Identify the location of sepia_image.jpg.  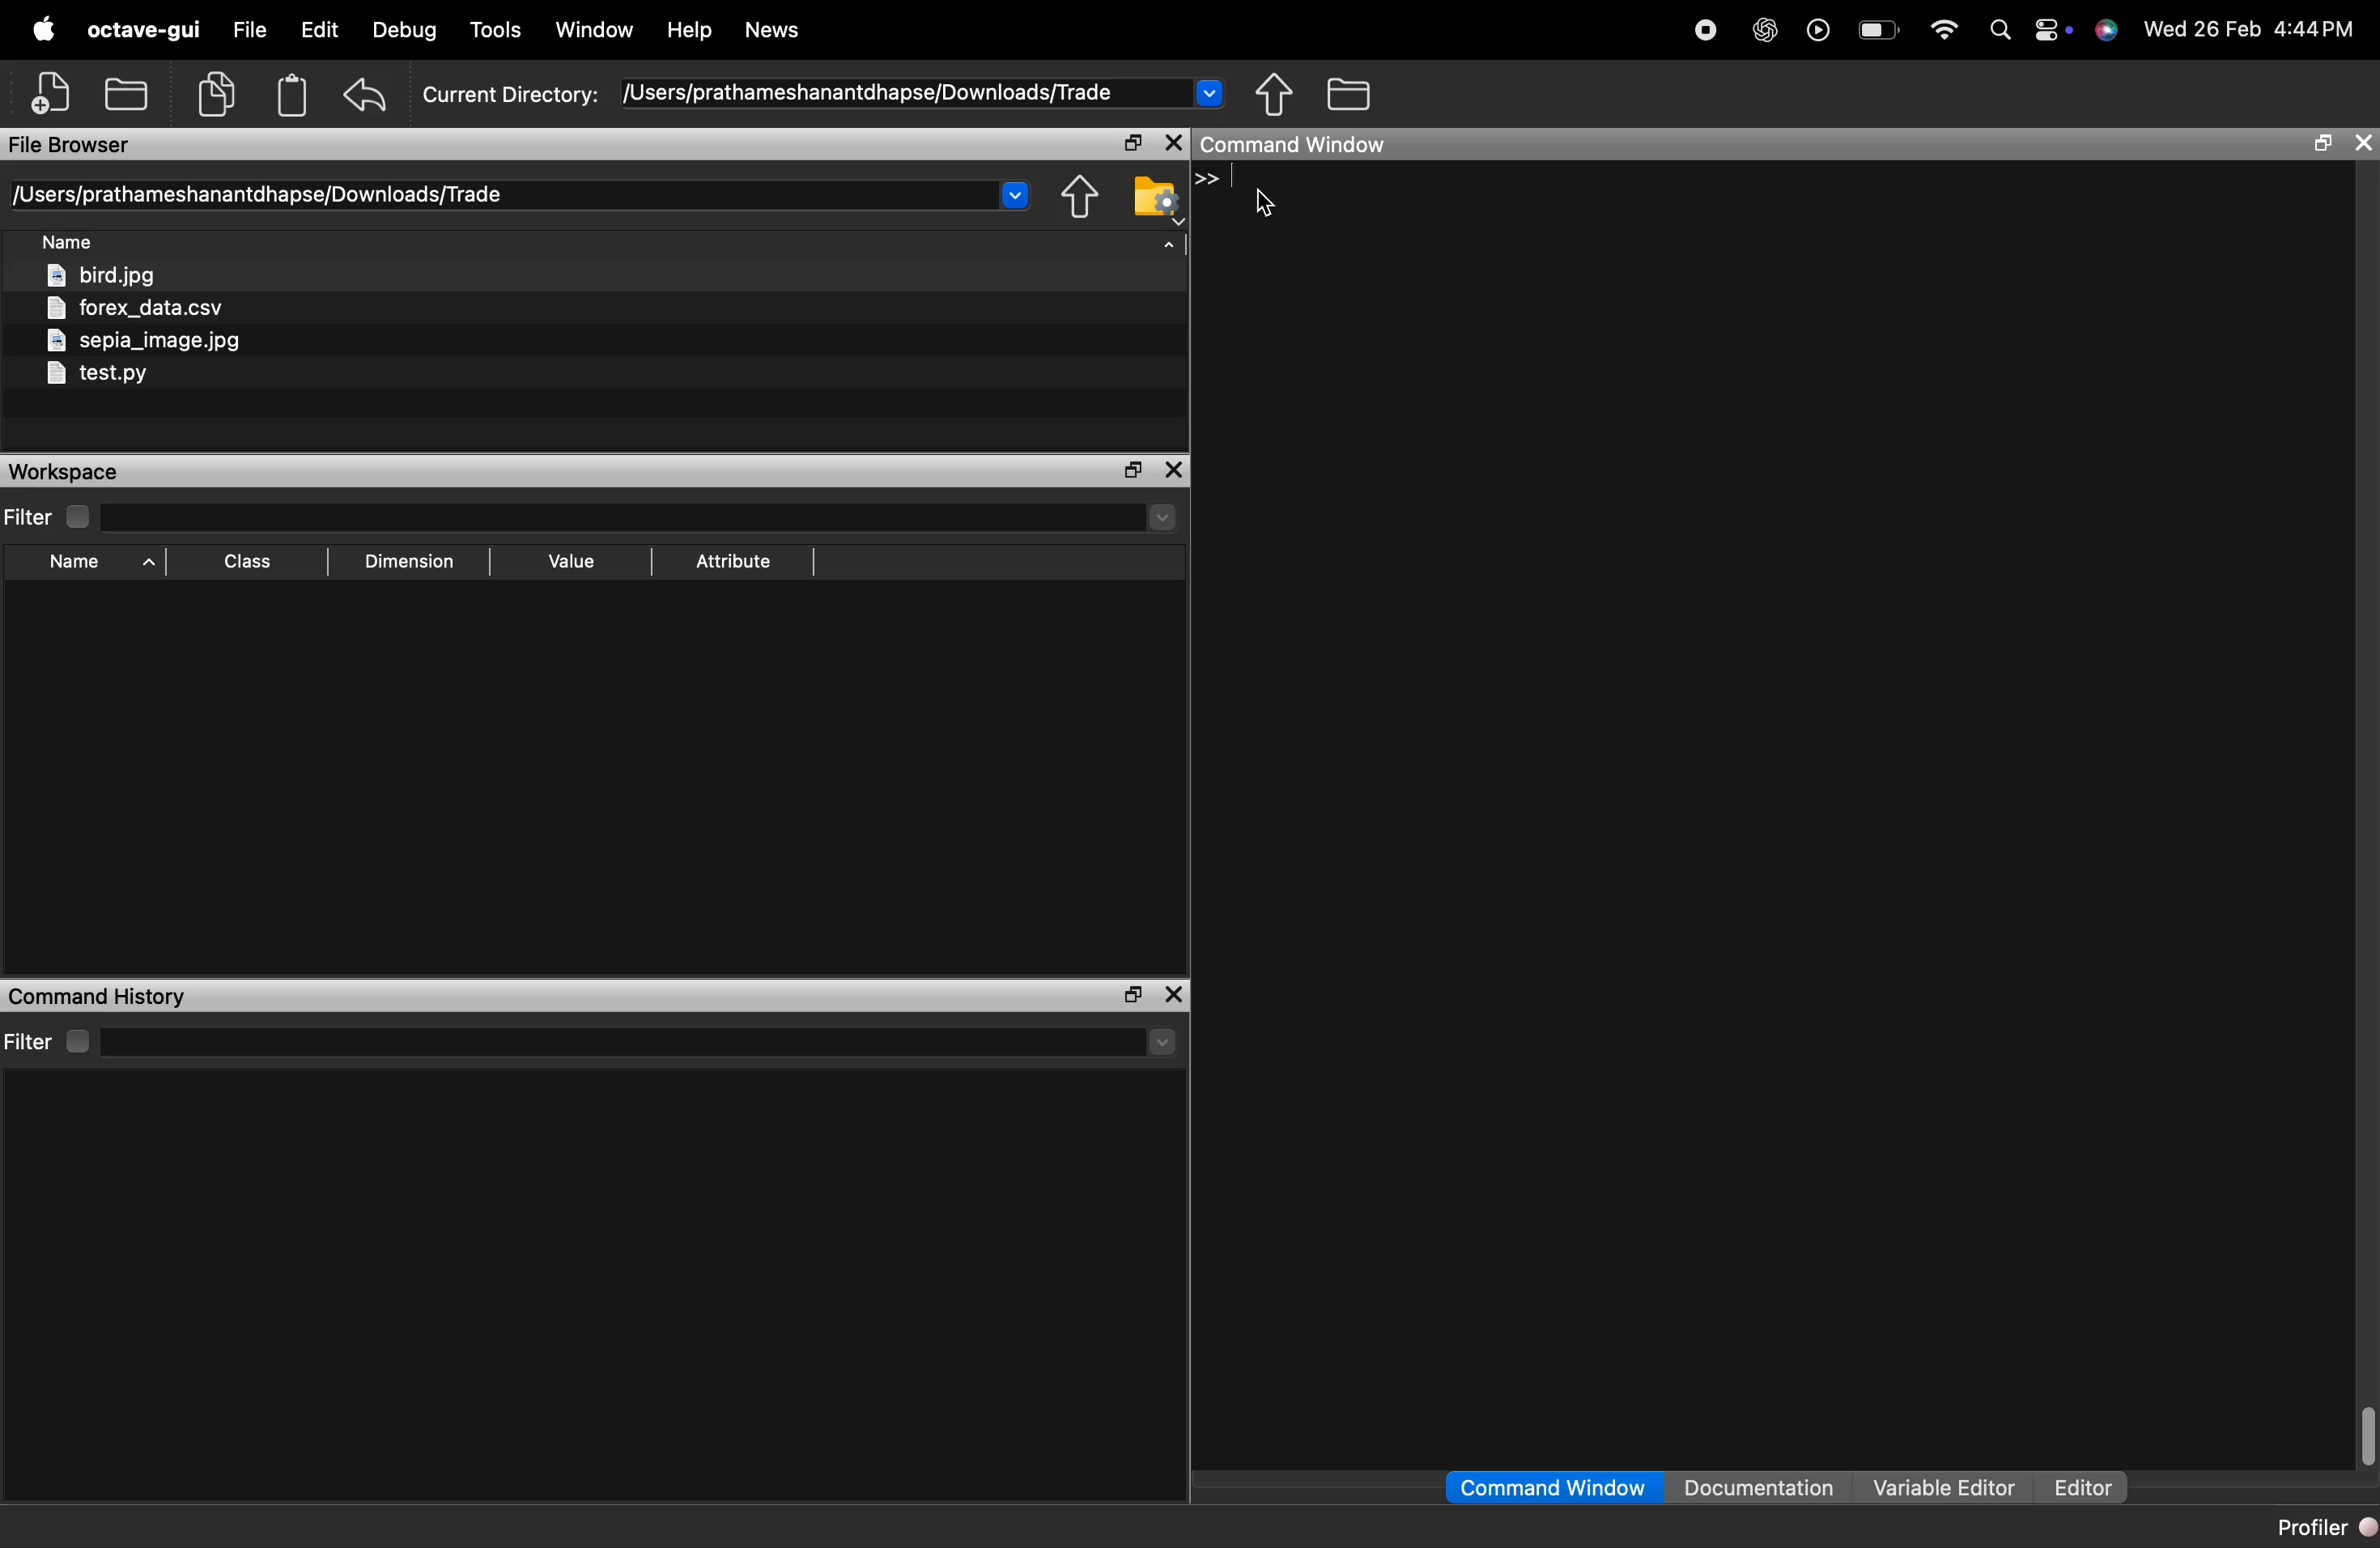
(145, 341).